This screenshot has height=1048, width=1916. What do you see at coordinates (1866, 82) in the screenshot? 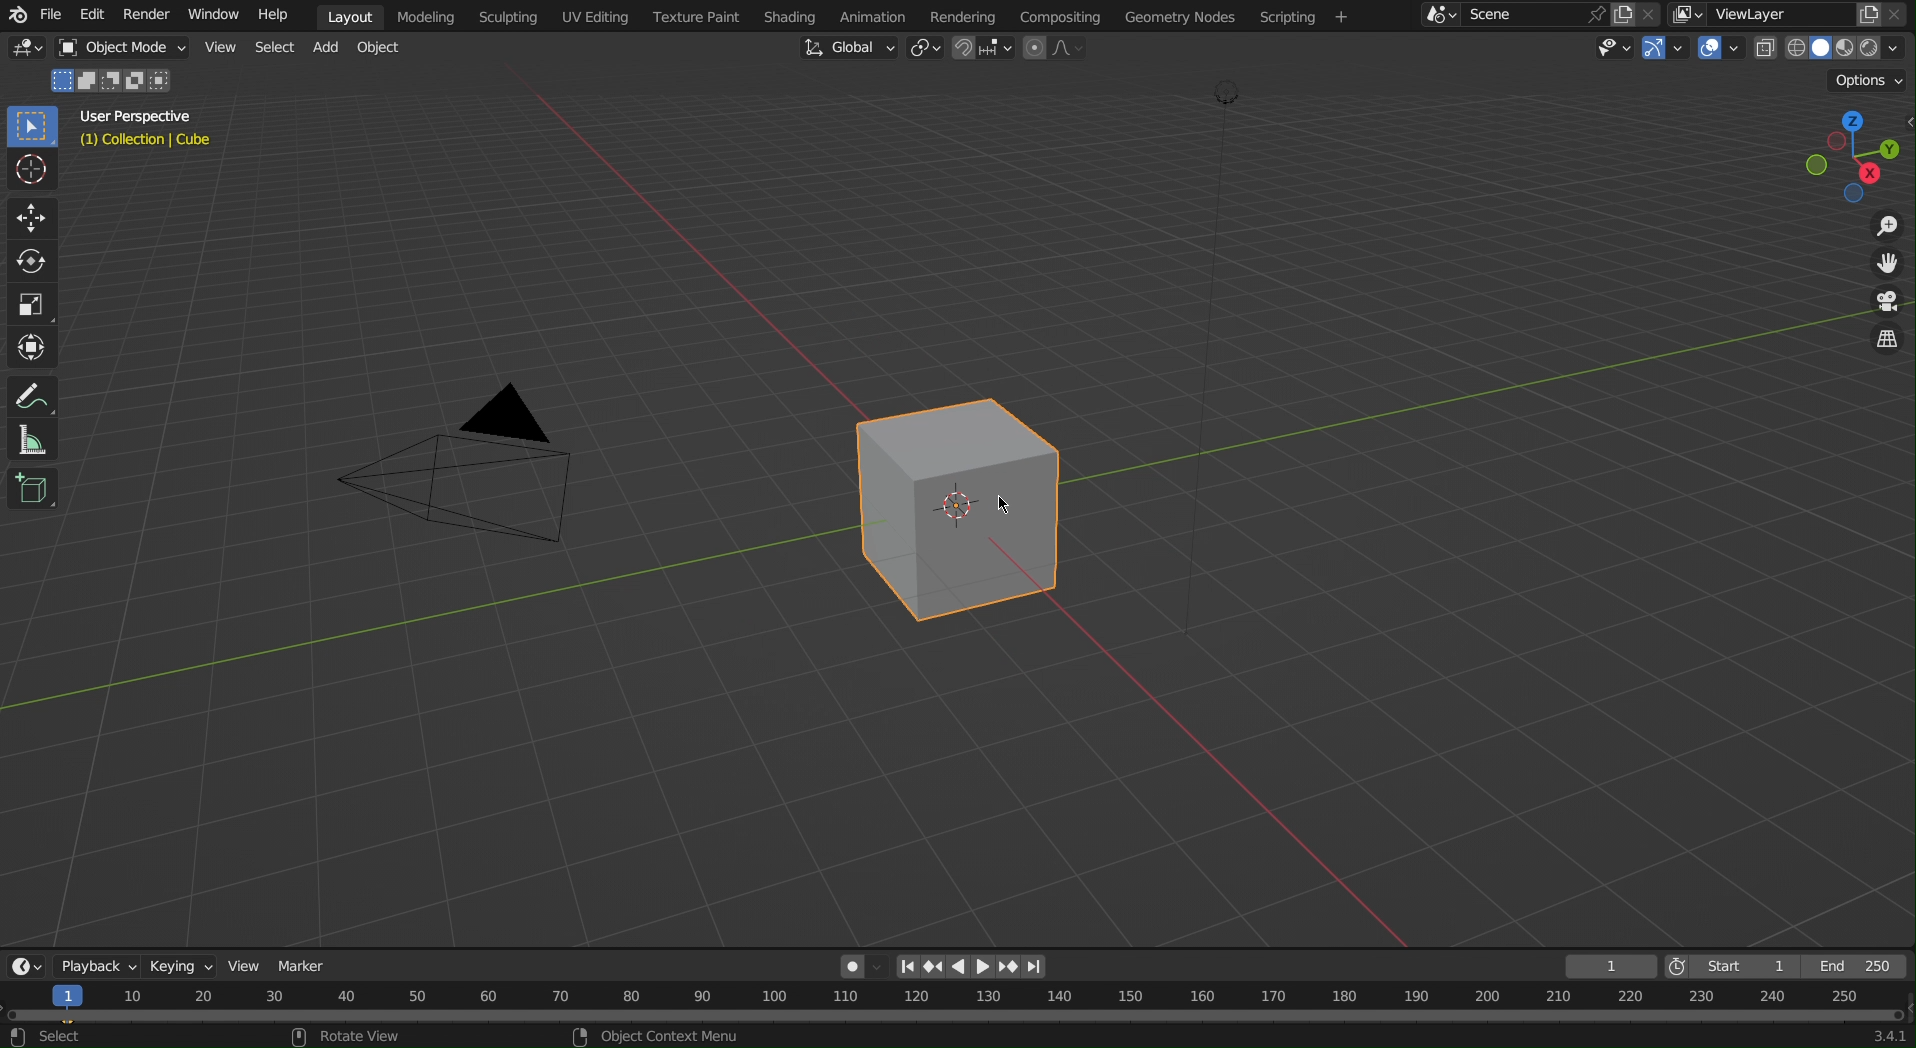
I see `Options` at bounding box center [1866, 82].